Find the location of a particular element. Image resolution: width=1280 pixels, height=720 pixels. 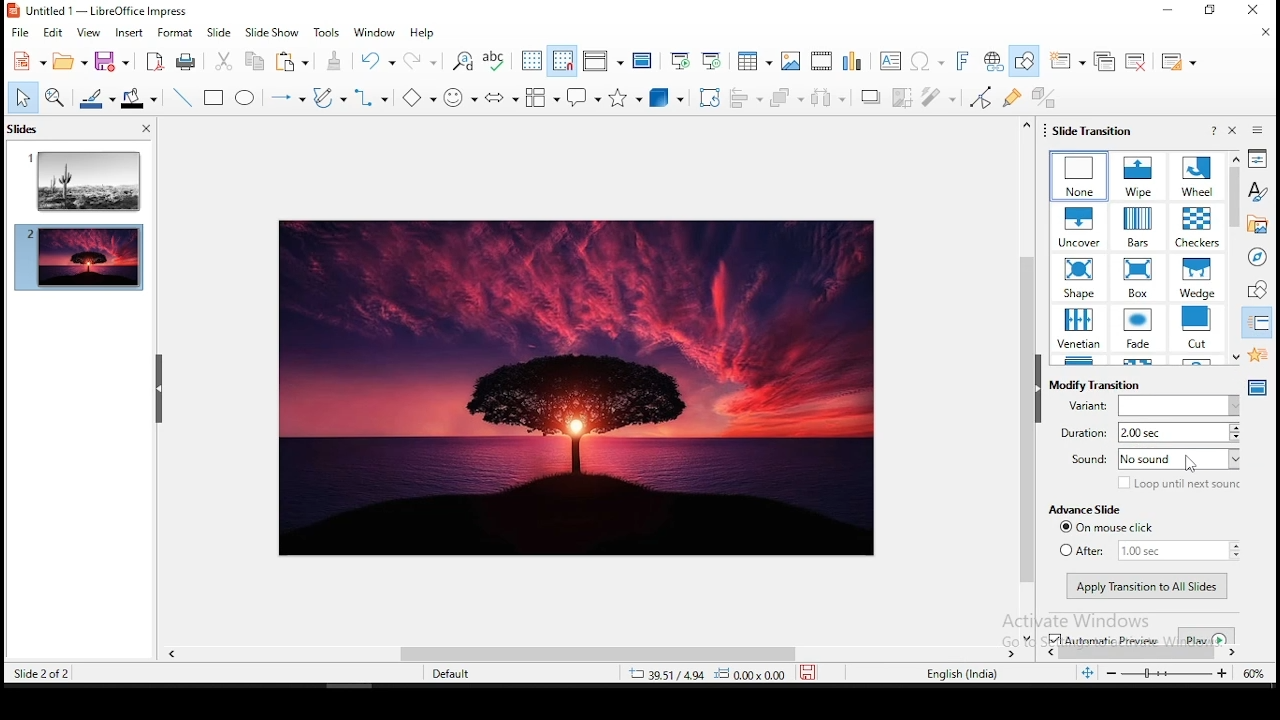

acrobat as pdf is located at coordinates (155, 61).